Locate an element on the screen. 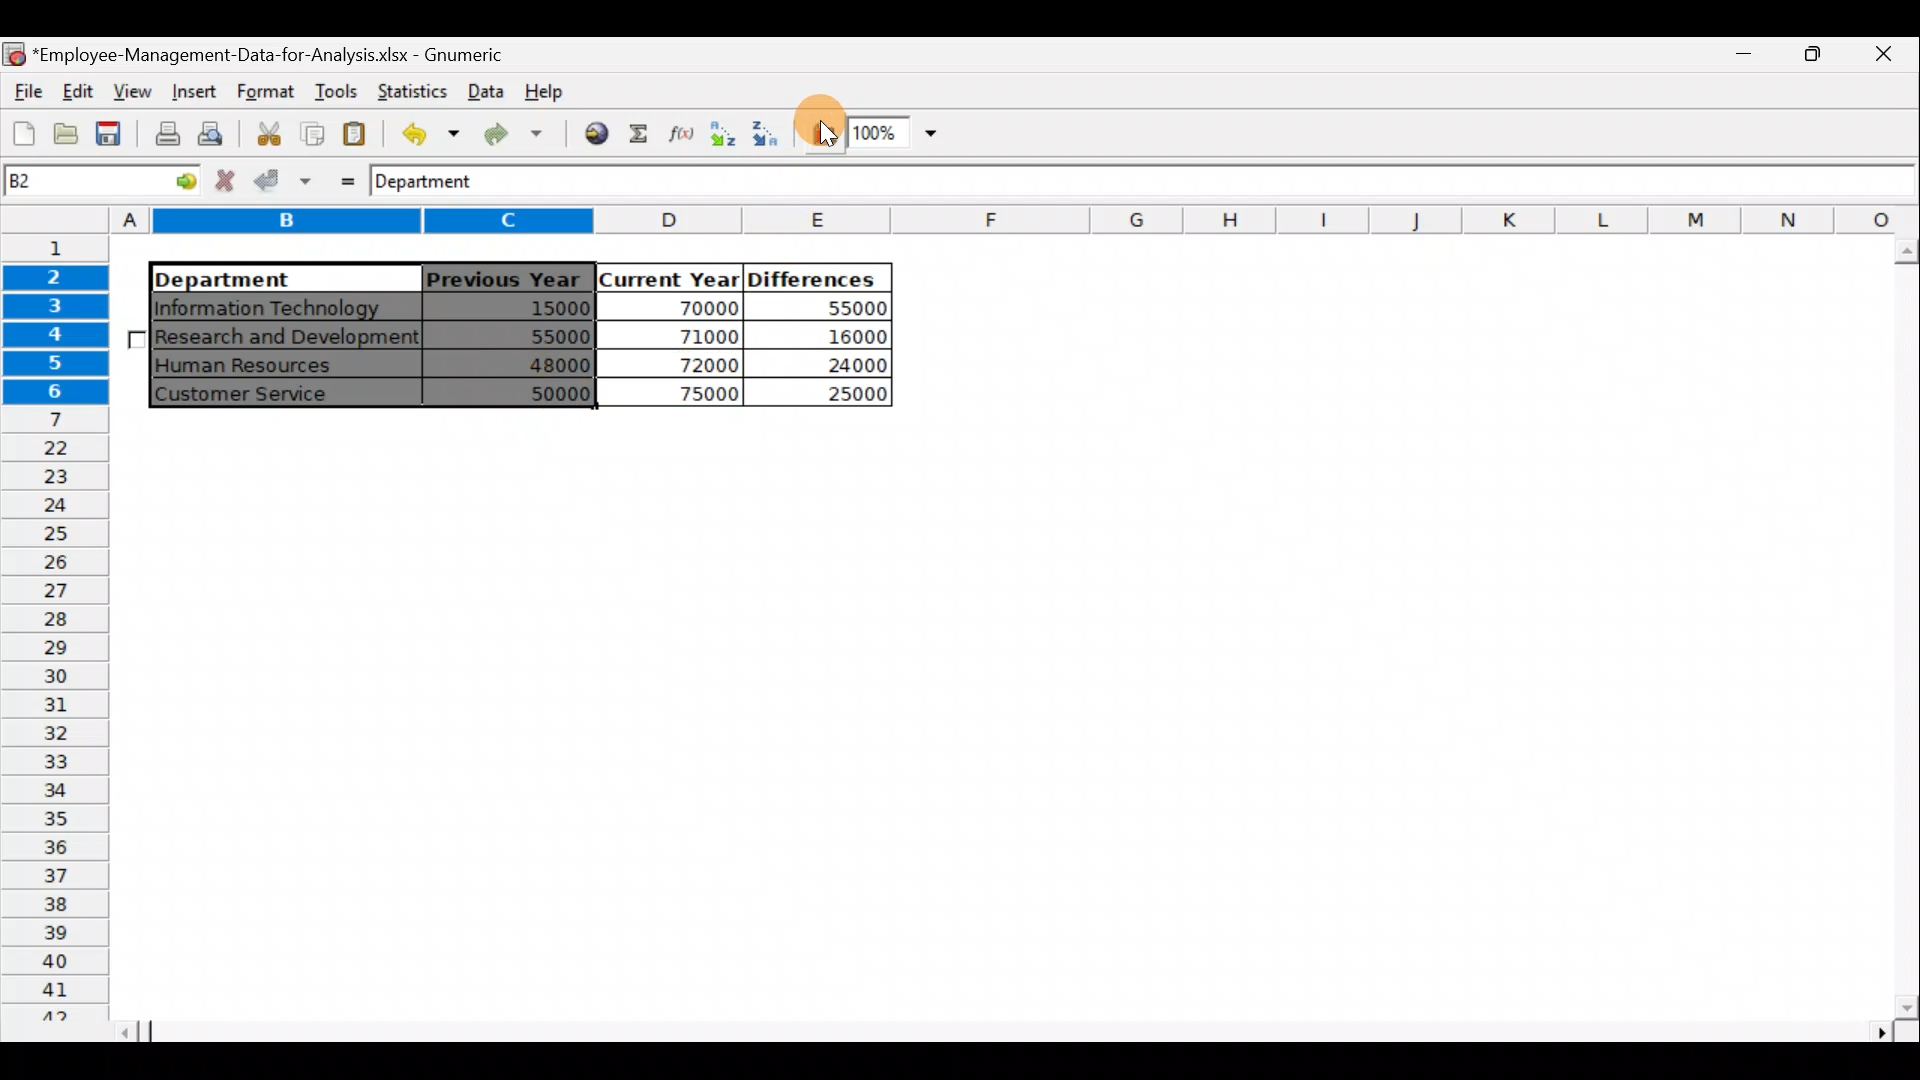  Customer Service is located at coordinates (265, 394).